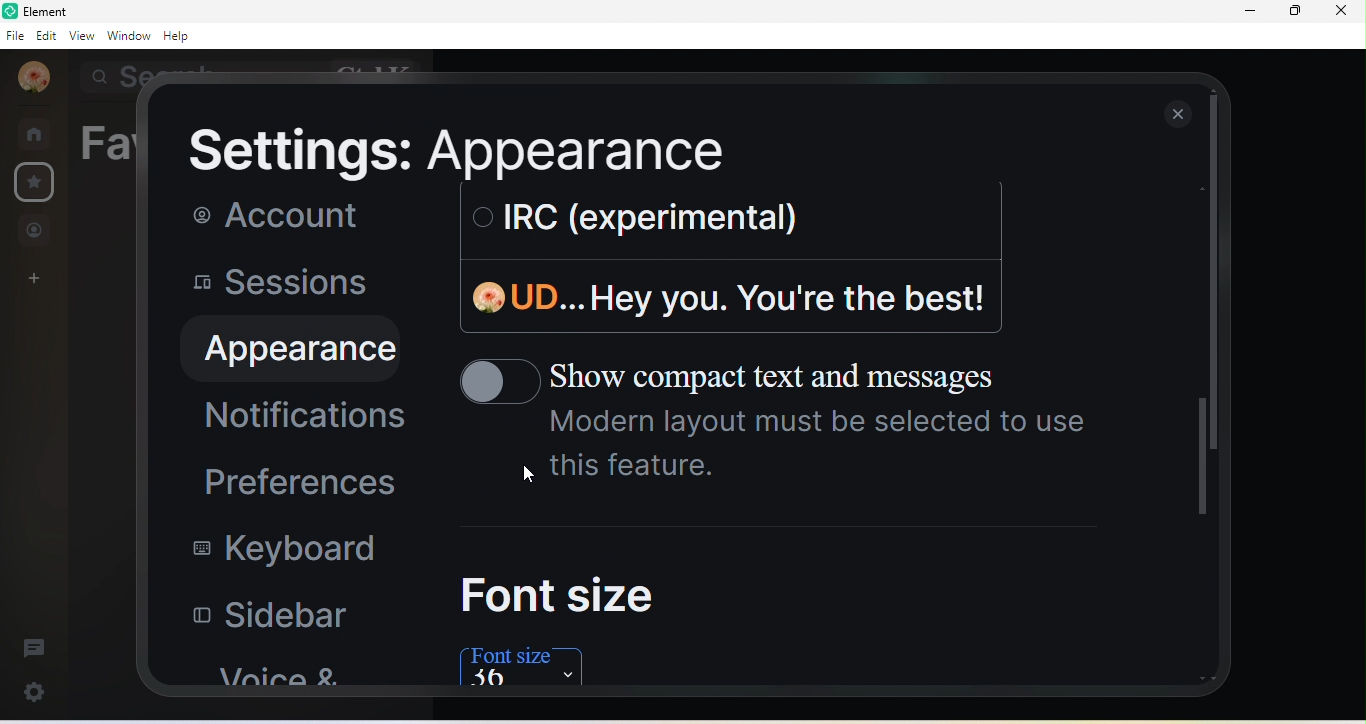  What do you see at coordinates (260, 619) in the screenshot?
I see `sidebar` at bounding box center [260, 619].